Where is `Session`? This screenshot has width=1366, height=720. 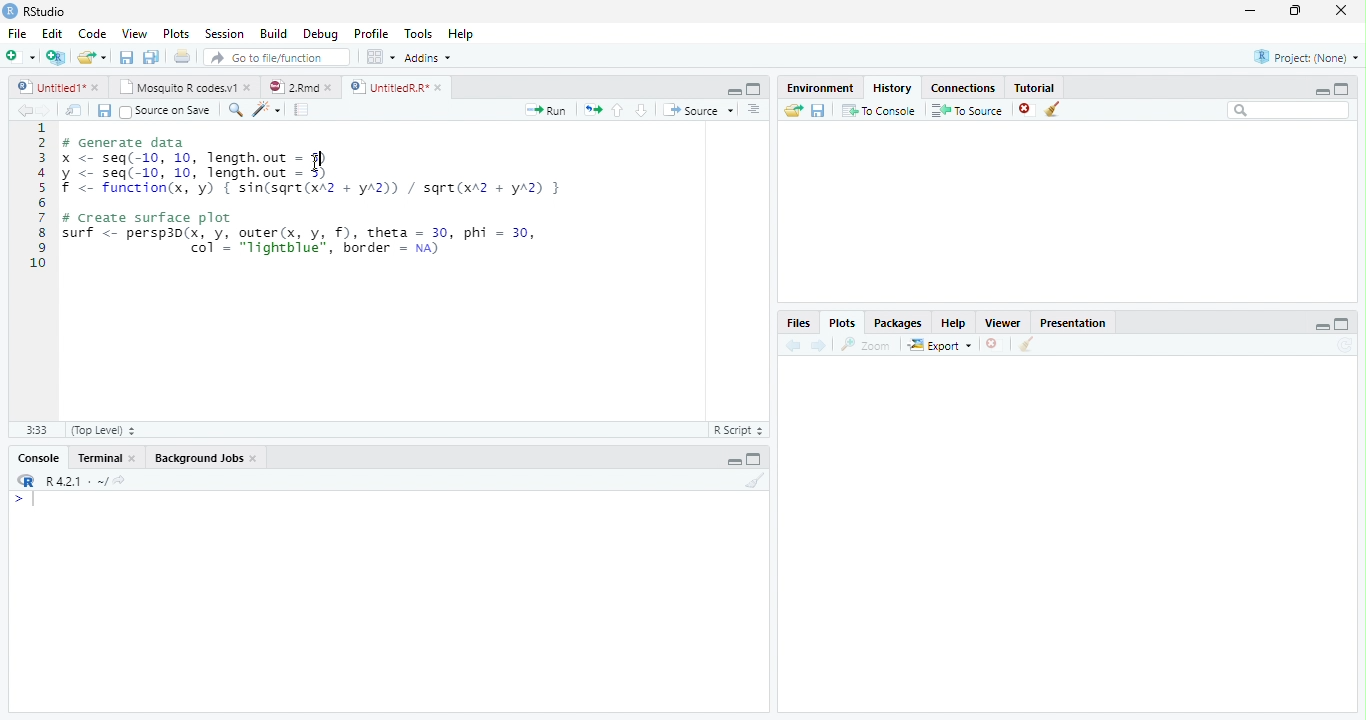 Session is located at coordinates (223, 34).